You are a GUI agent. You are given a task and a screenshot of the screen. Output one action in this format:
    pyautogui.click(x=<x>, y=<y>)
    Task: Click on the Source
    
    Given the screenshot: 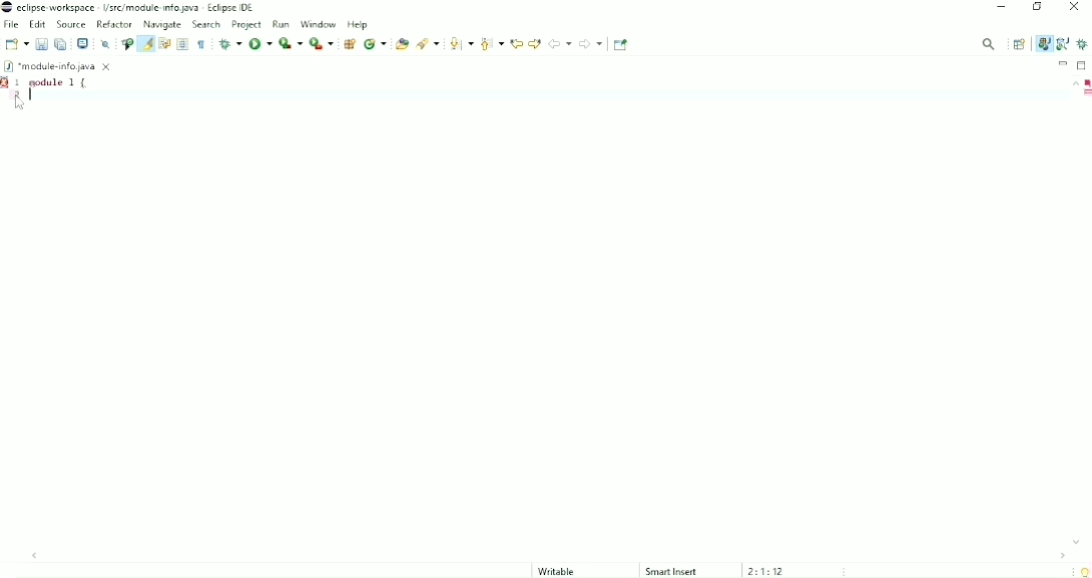 What is the action you would take?
    pyautogui.click(x=71, y=24)
    